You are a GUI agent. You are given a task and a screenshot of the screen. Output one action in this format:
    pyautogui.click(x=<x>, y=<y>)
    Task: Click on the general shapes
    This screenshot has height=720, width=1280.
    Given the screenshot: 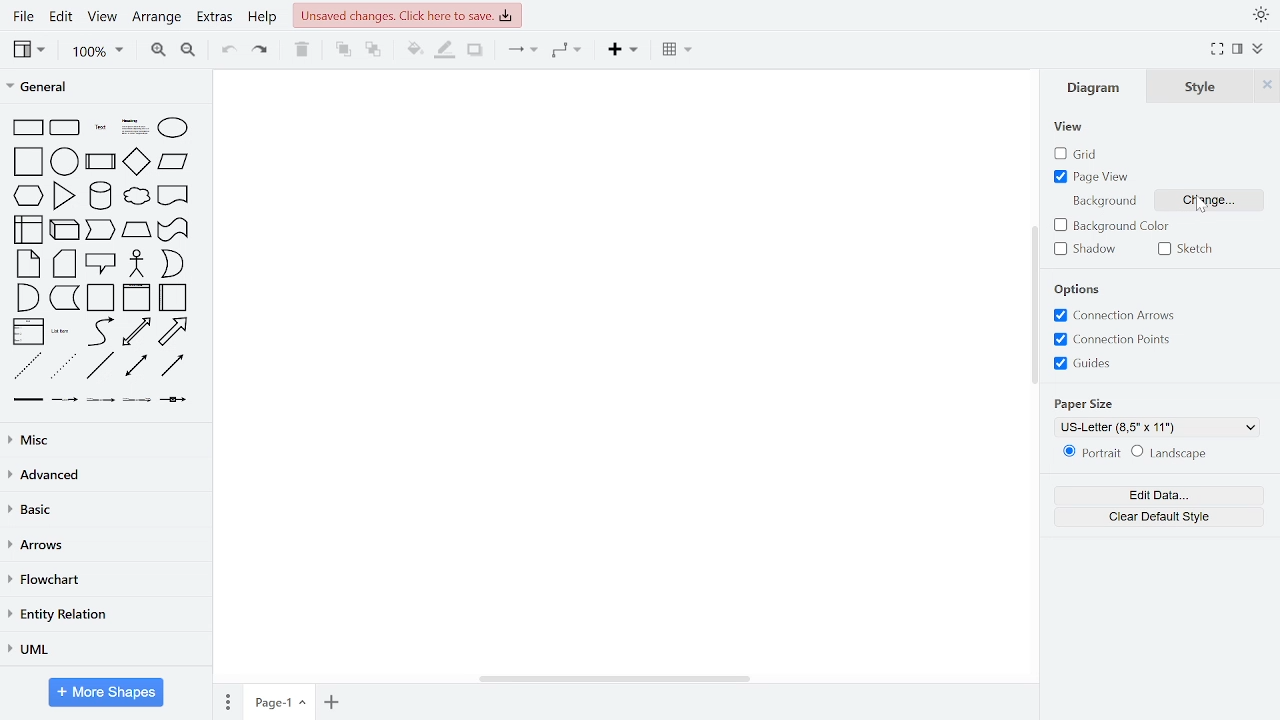 What is the action you would take?
    pyautogui.click(x=98, y=159)
    